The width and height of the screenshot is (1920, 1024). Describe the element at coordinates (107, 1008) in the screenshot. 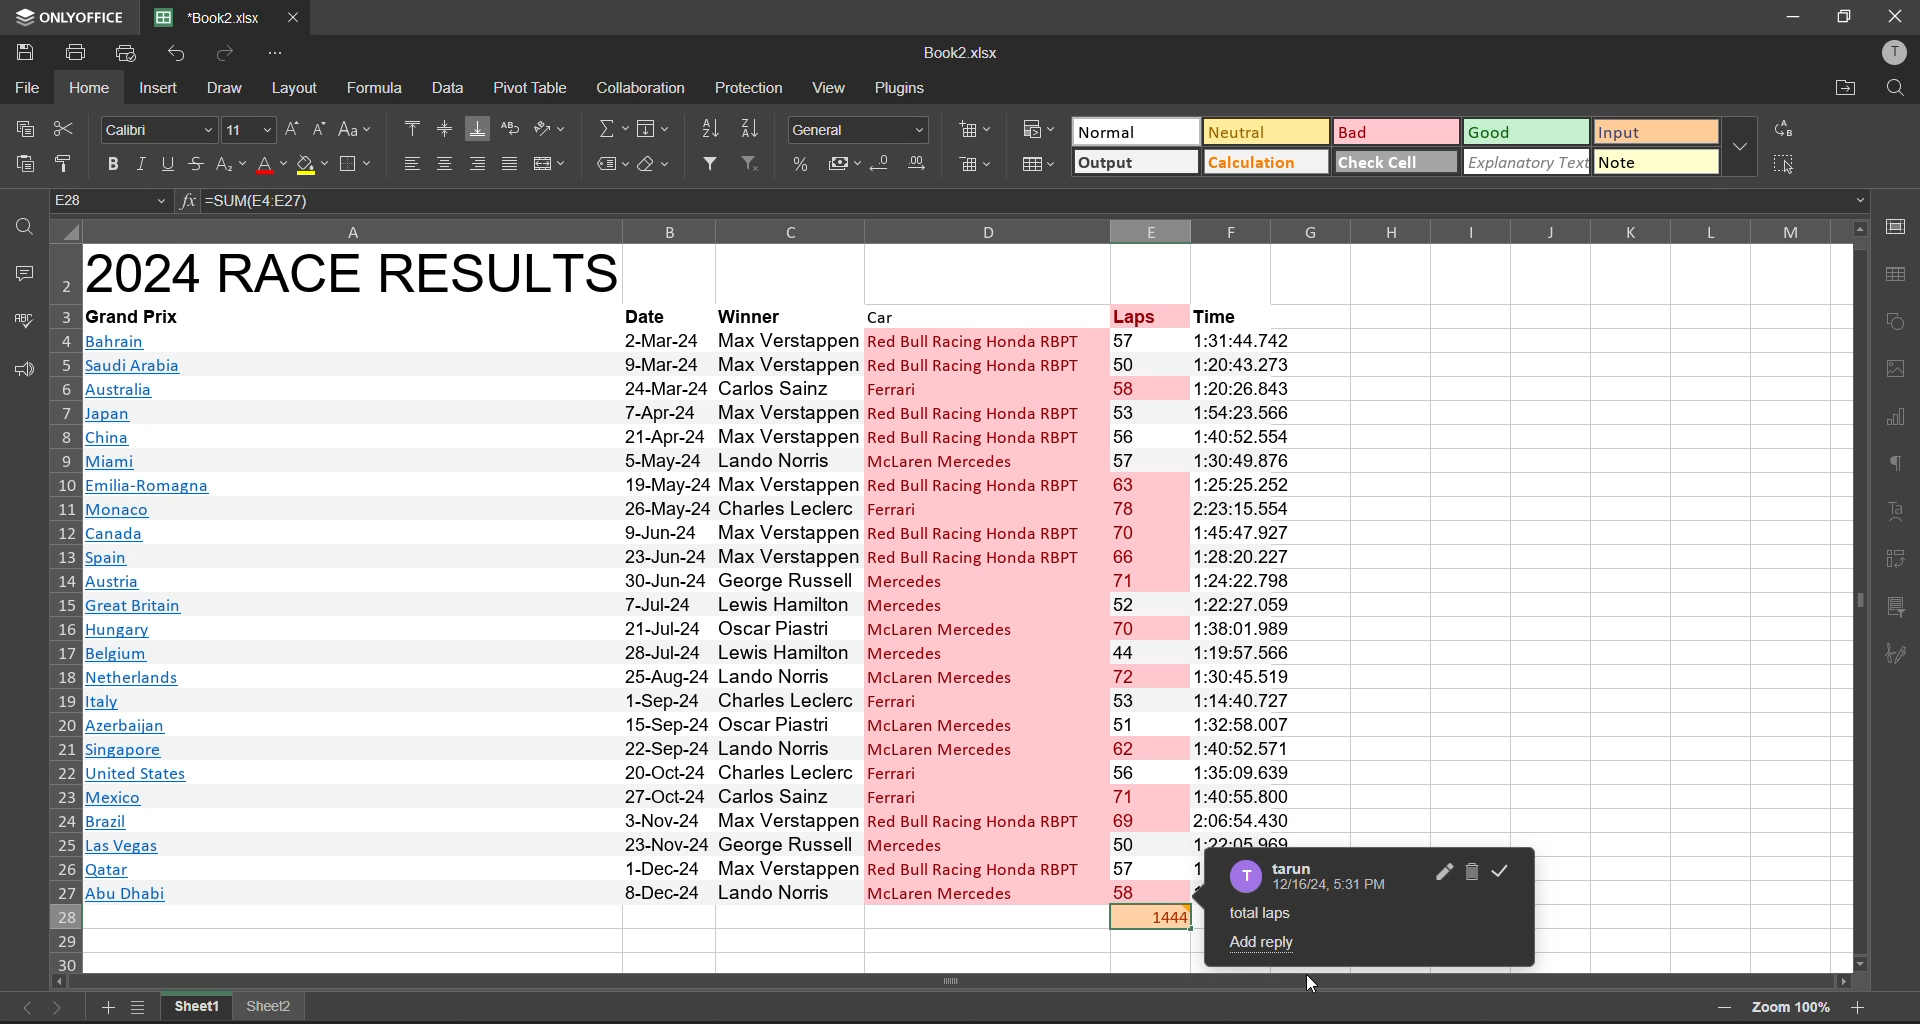

I see `add new sheet` at that location.